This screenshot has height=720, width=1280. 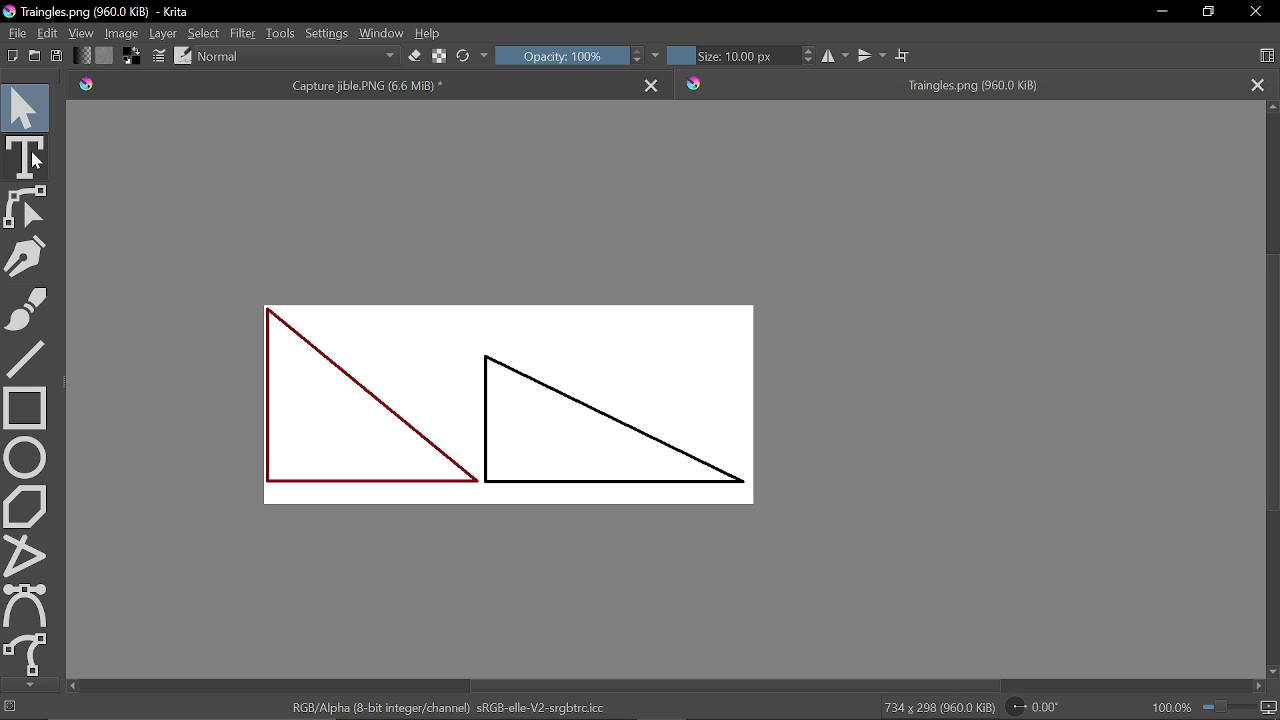 I want to click on Size, so click(x=730, y=55).